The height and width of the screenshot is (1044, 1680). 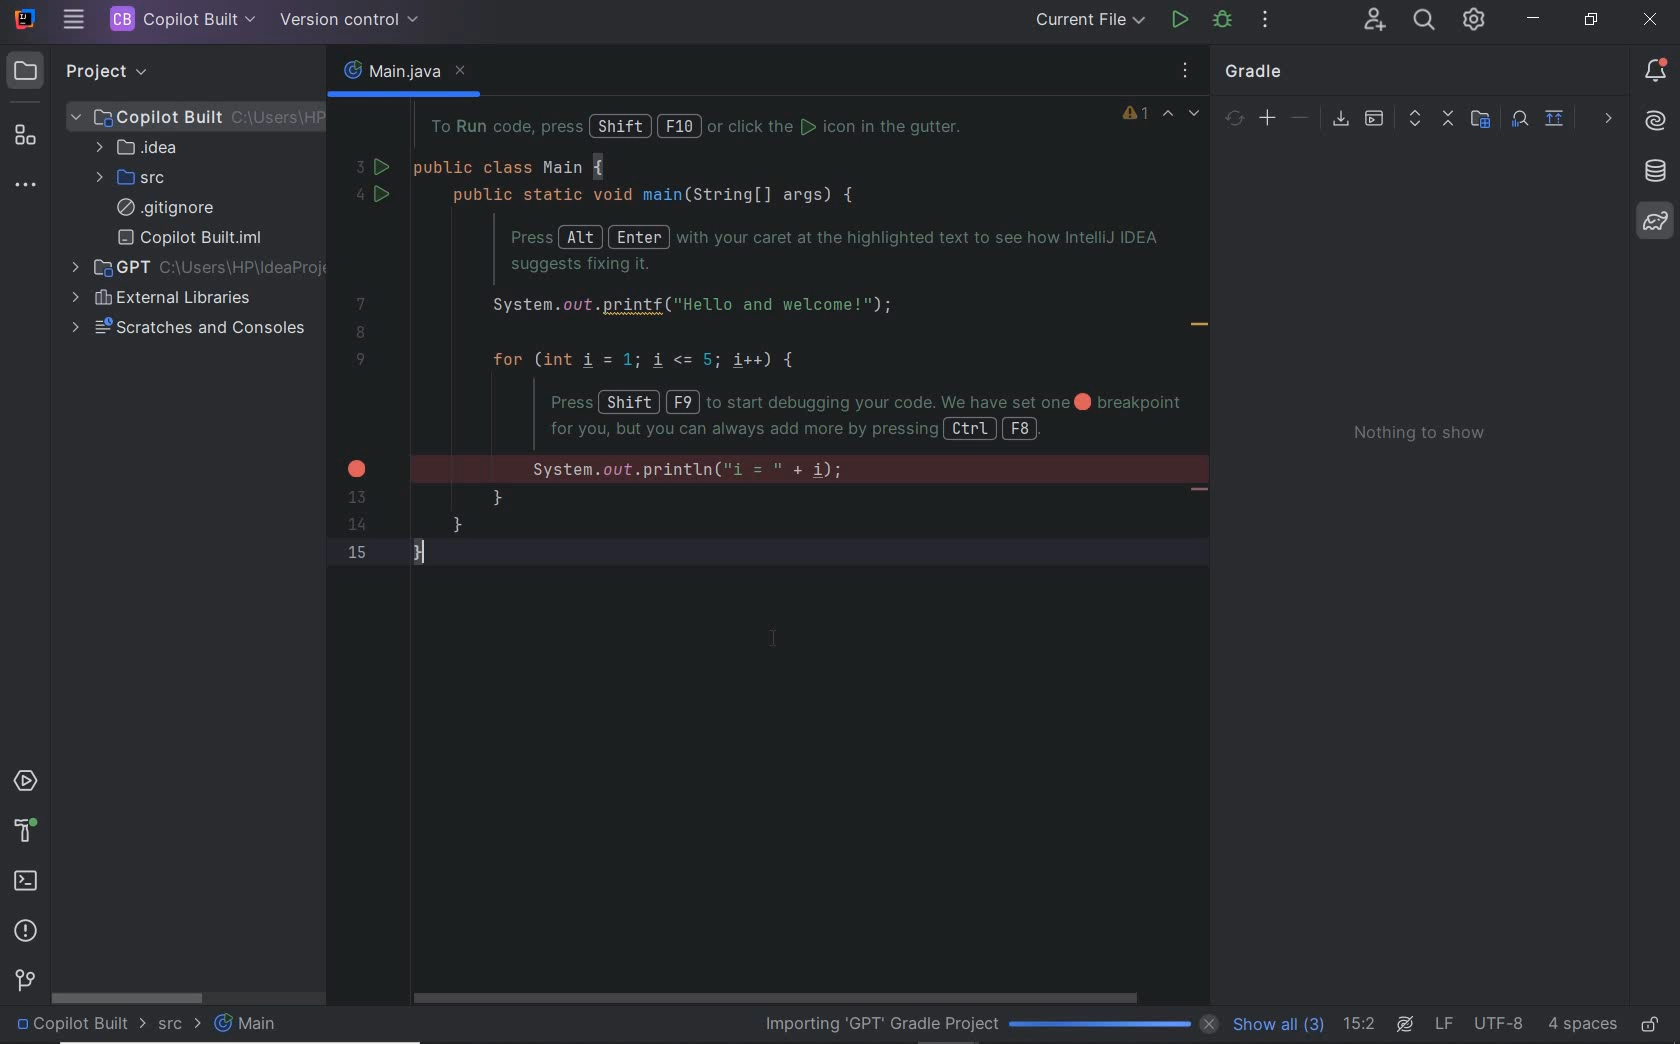 I want to click on close, so click(x=1649, y=19).